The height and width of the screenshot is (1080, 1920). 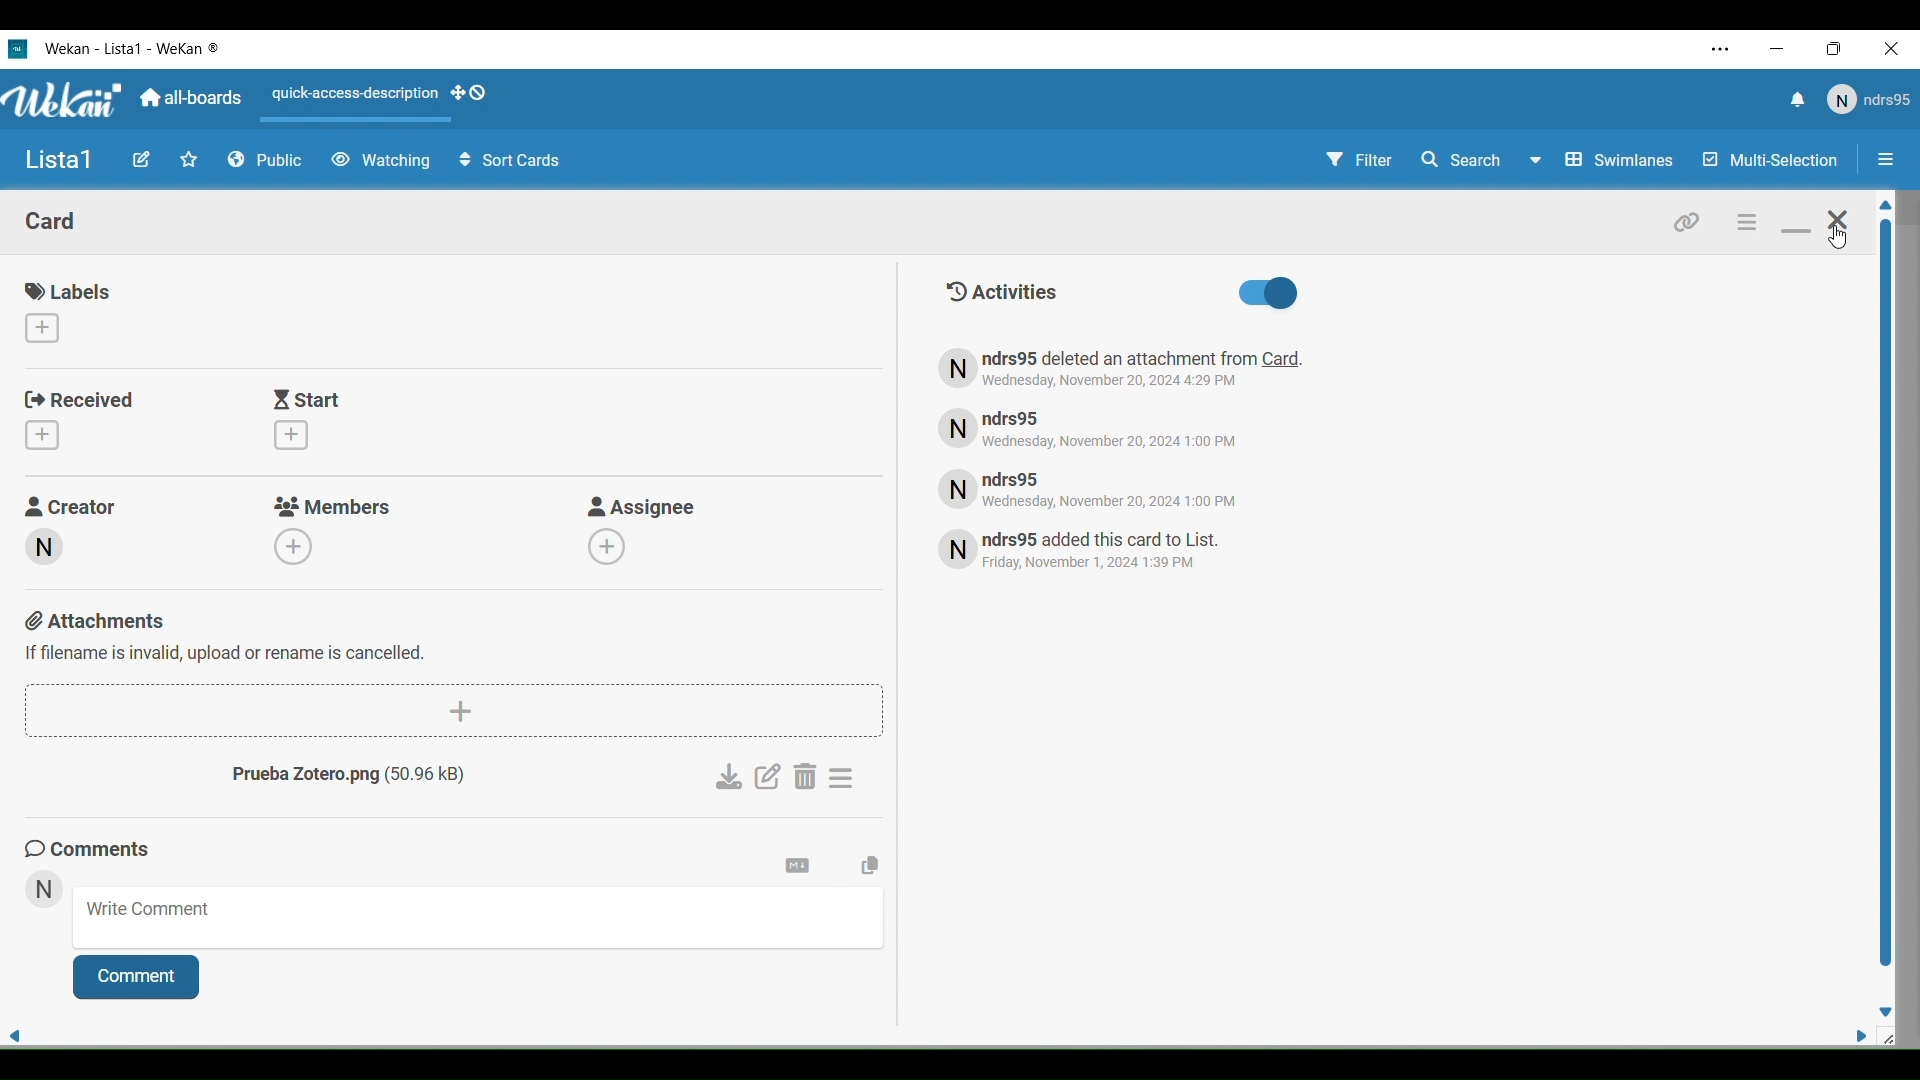 I want to click on User, so click(x=1867, y=100).